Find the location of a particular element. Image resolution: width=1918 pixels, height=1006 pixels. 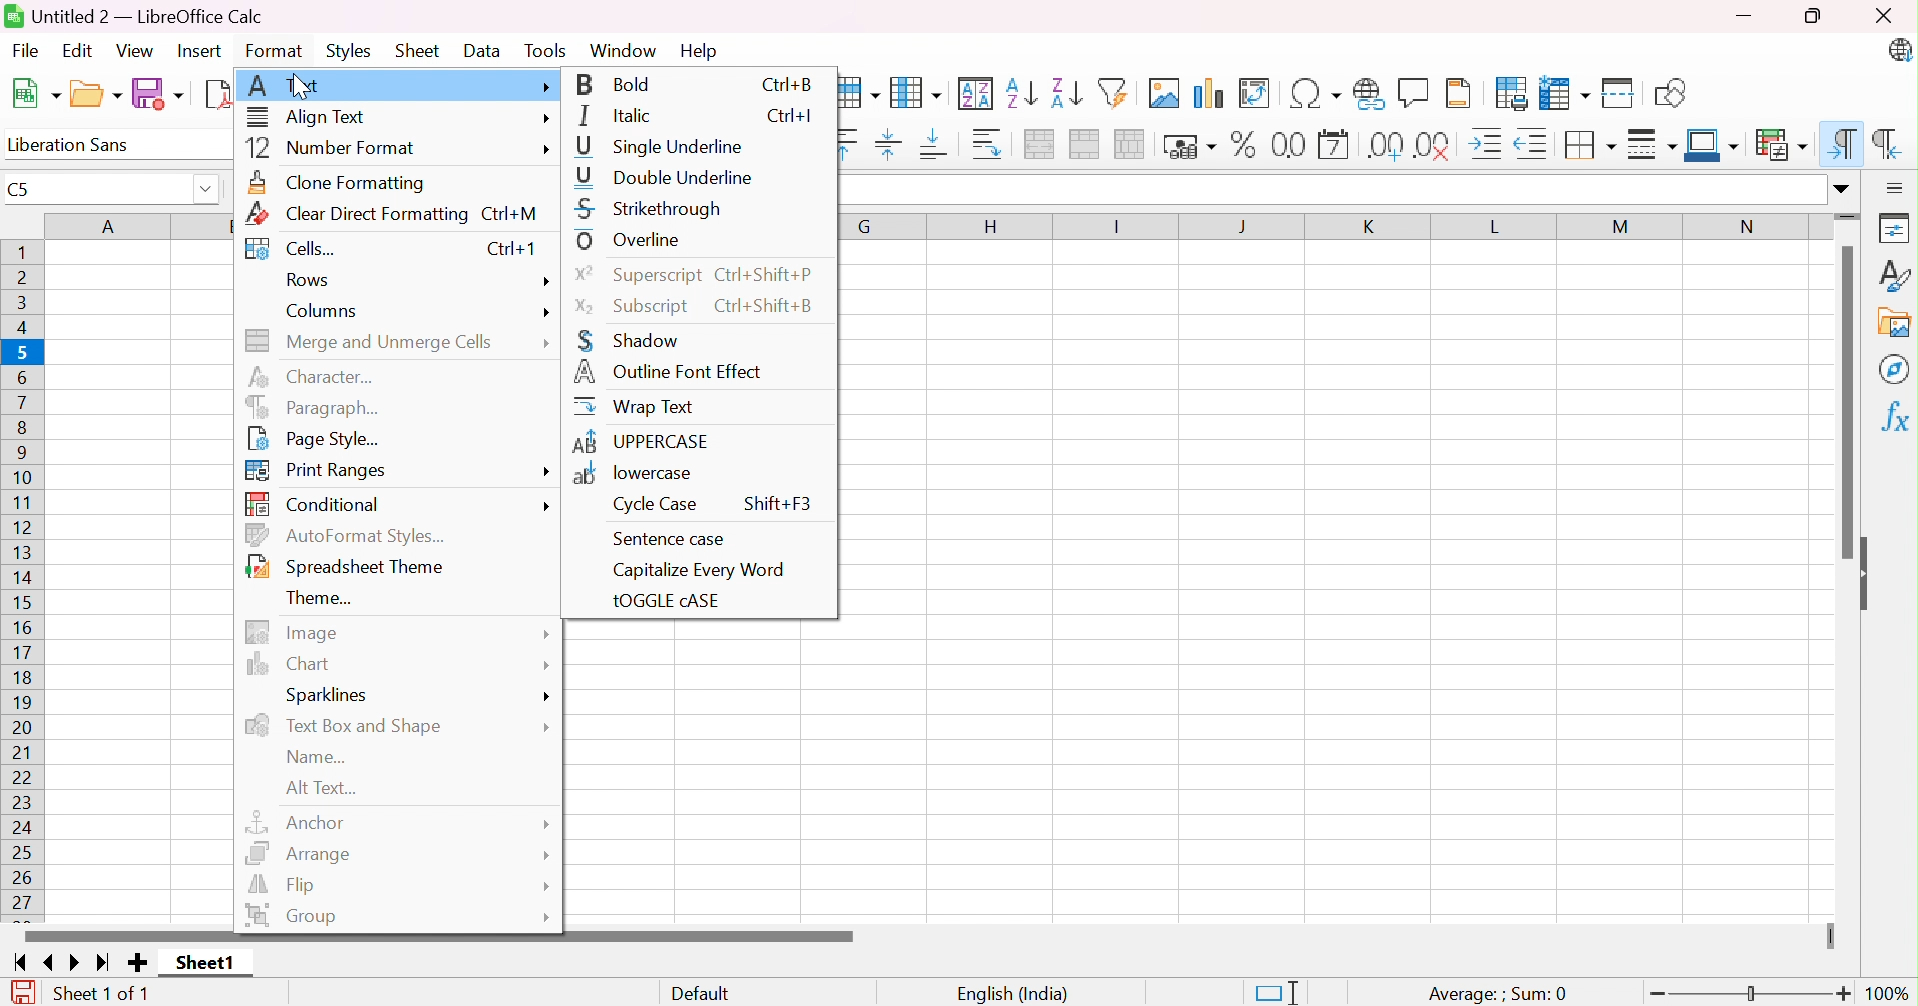

Properties is located at coordinates (1898, 224).